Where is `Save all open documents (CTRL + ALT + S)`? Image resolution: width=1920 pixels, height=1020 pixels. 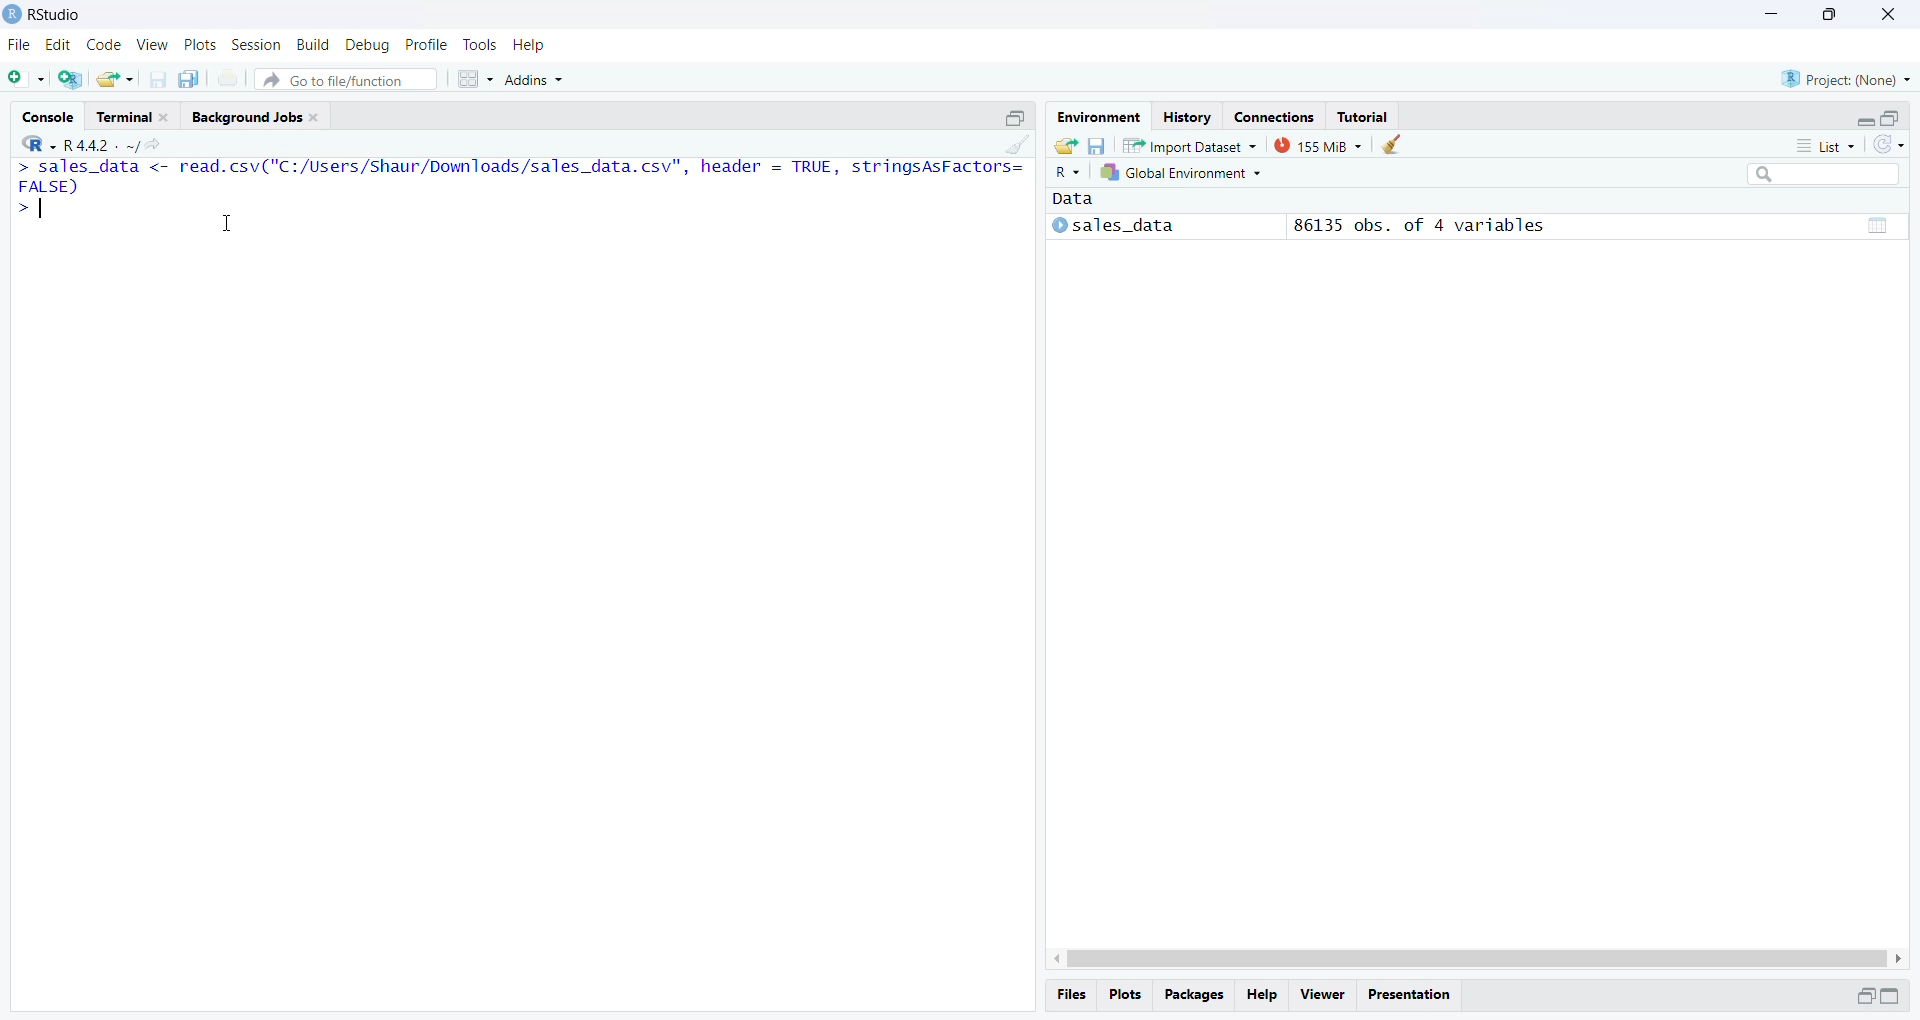 Save all open documents (CTRL + ALT + S) is located at coordinates (191, 80).